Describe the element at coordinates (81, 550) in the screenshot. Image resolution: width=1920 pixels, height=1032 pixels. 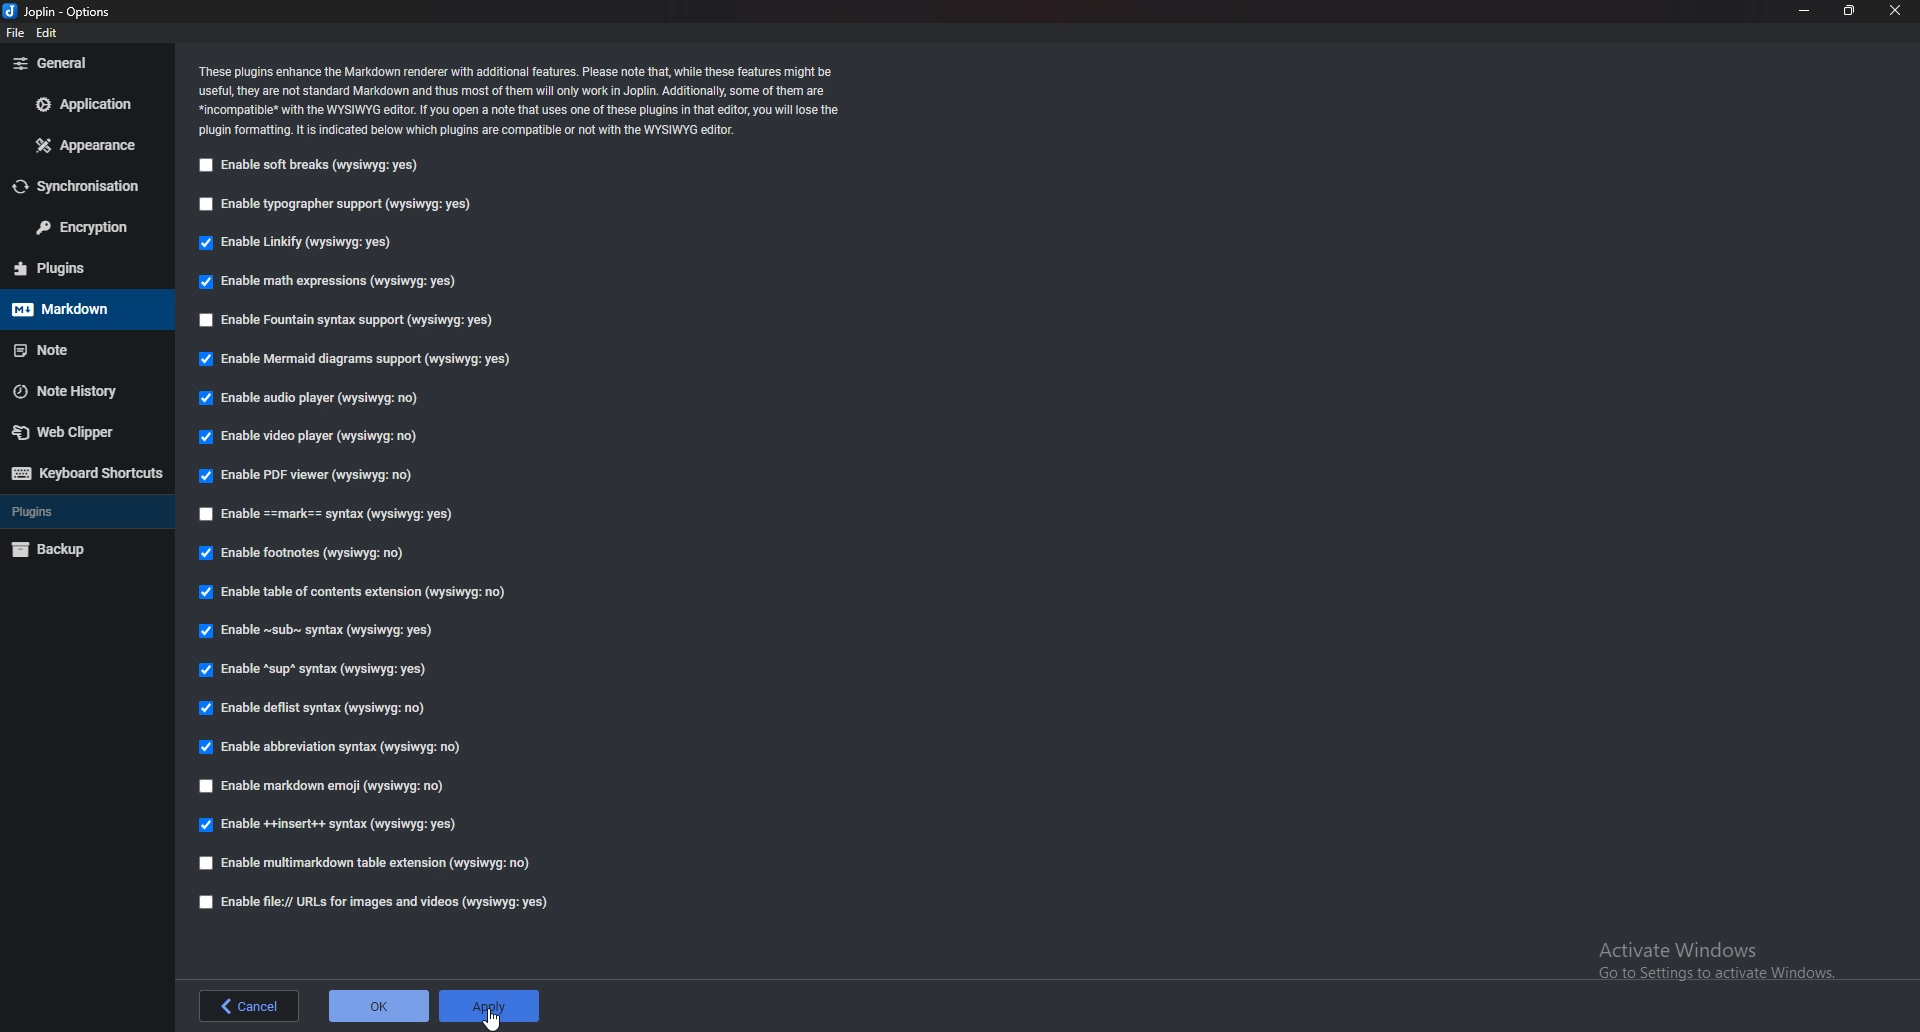
I see `backup` at that location.